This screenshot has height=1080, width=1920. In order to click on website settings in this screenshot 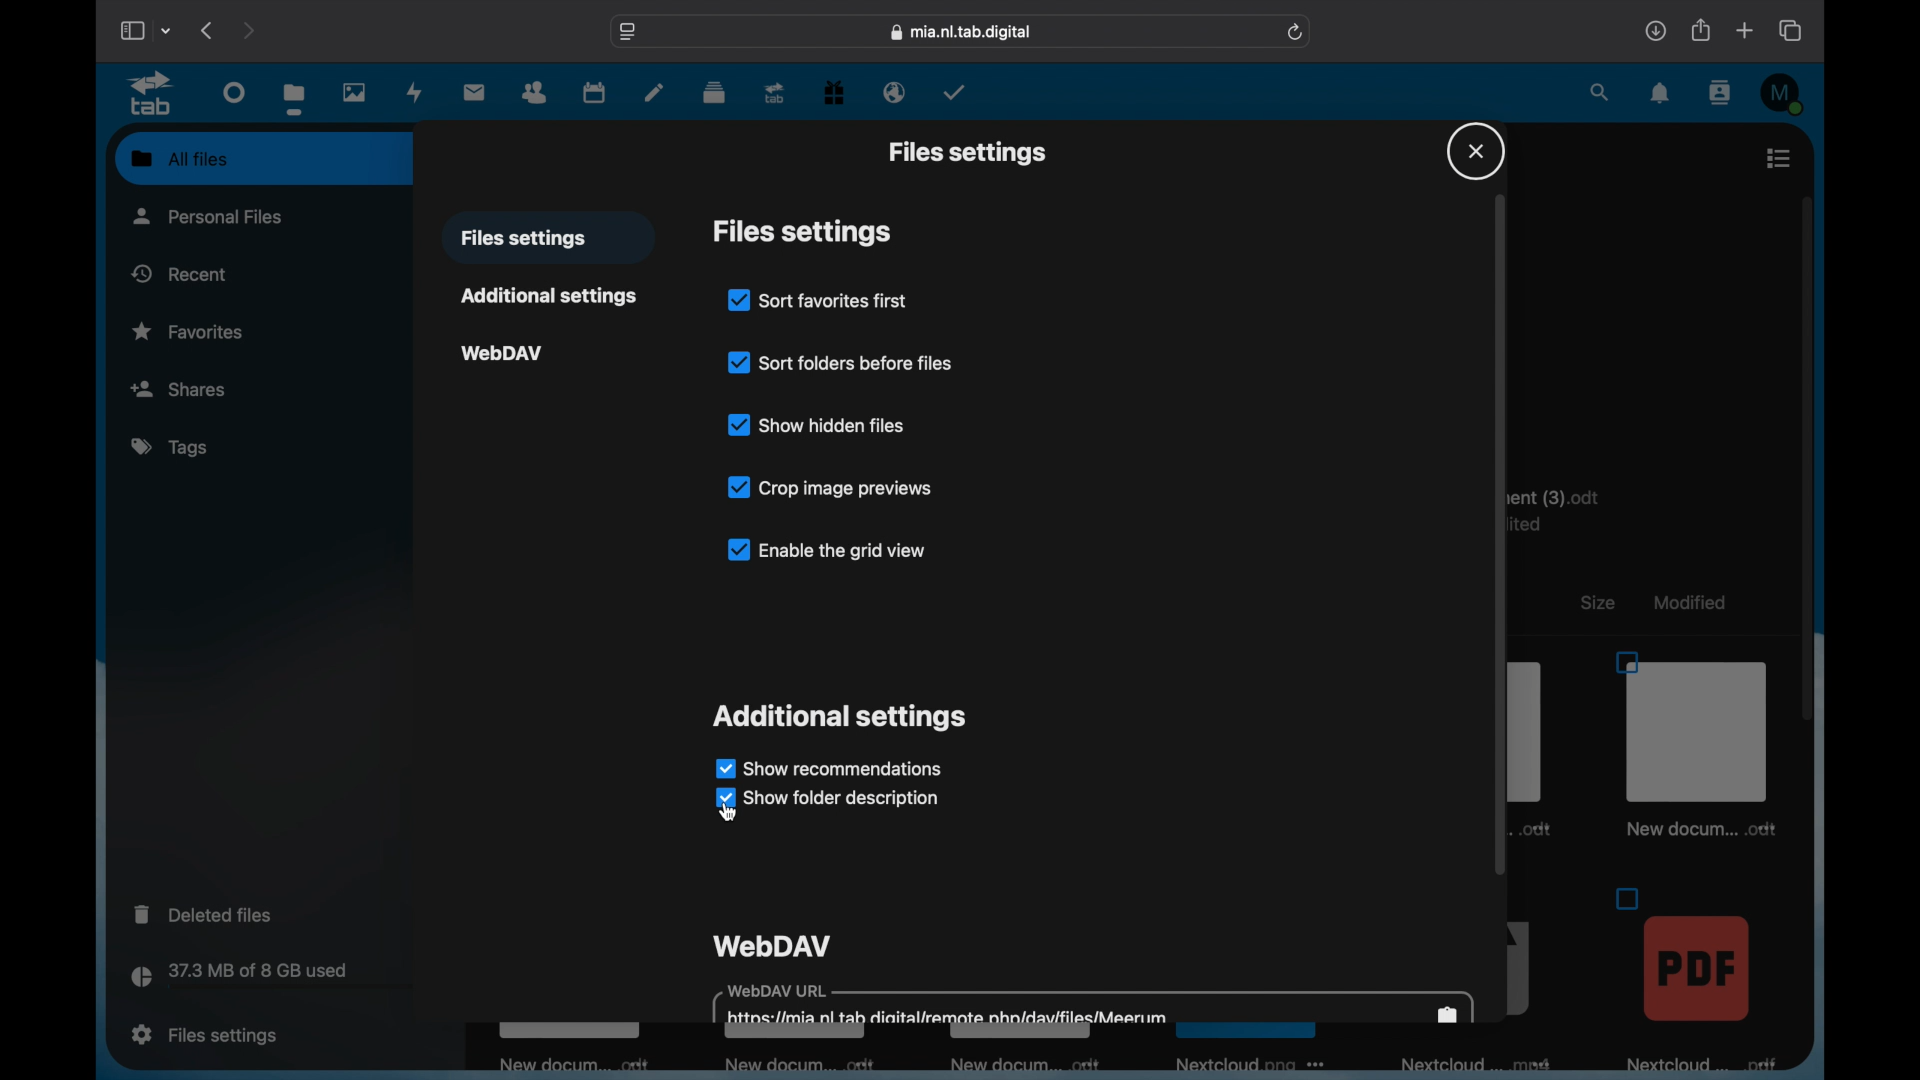, I will do `click(629, 30)`.